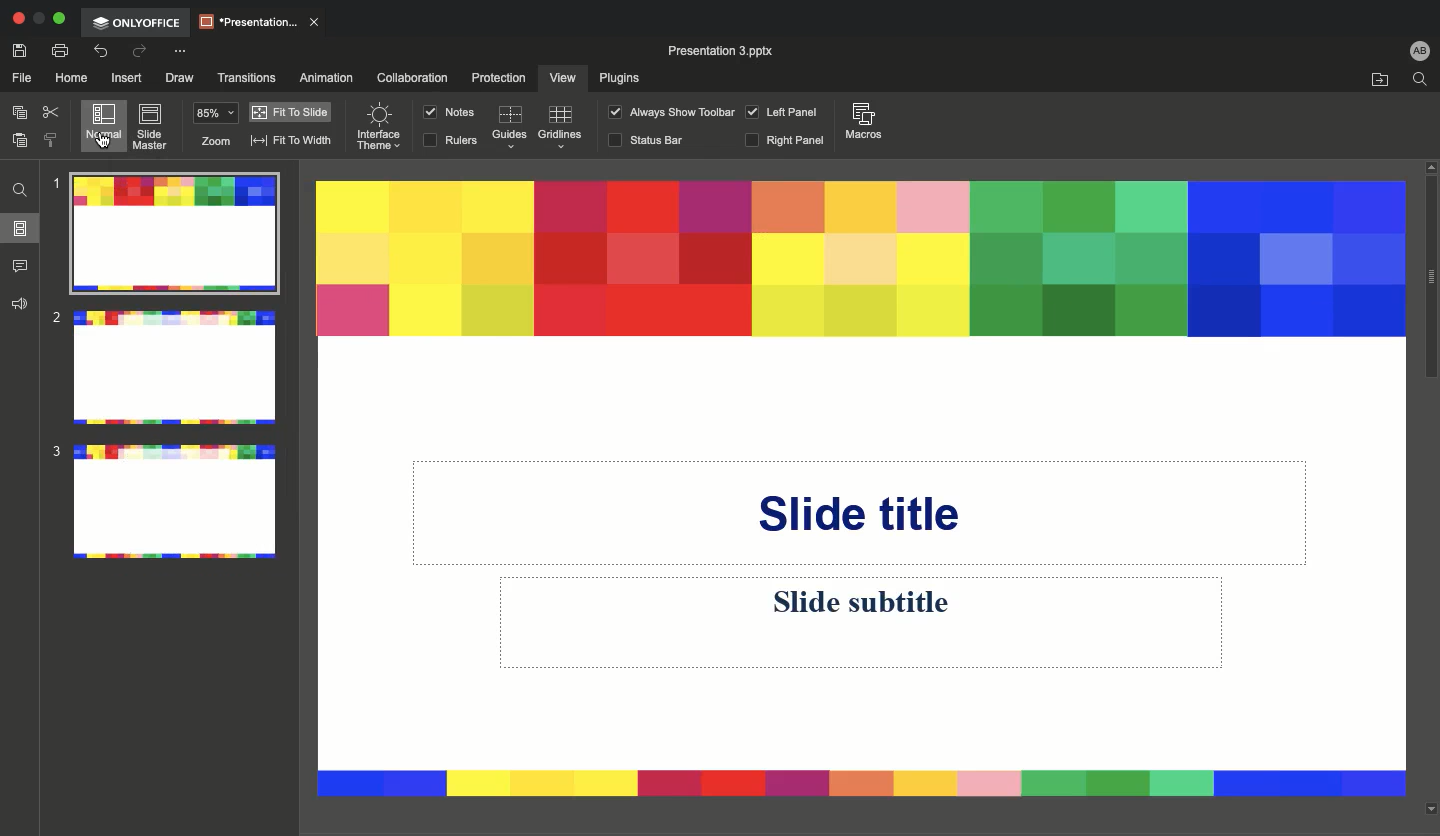  What do you see at coordinates (778, 112) in the screenshot?
I see `Left panel` at bounding box center [778, 112].